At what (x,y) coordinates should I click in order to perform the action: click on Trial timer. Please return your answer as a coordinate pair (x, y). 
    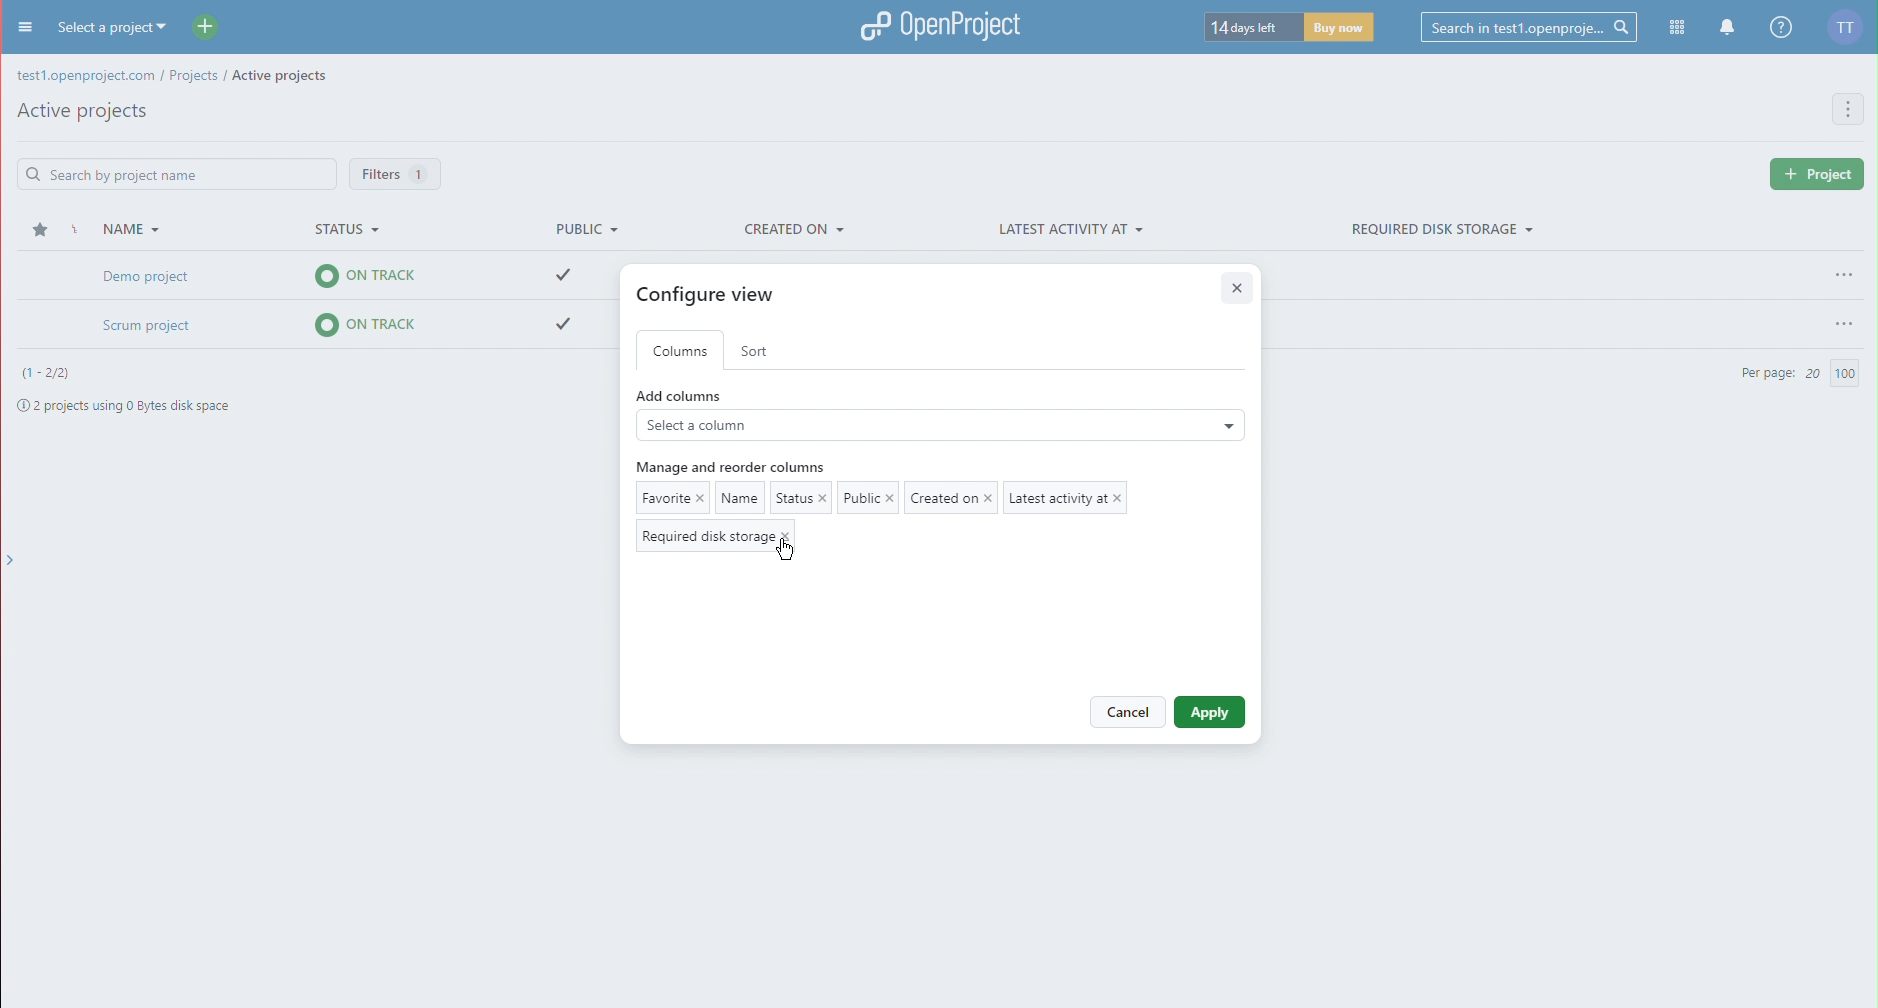
    Looking at the image, I should click on (1290, 30).